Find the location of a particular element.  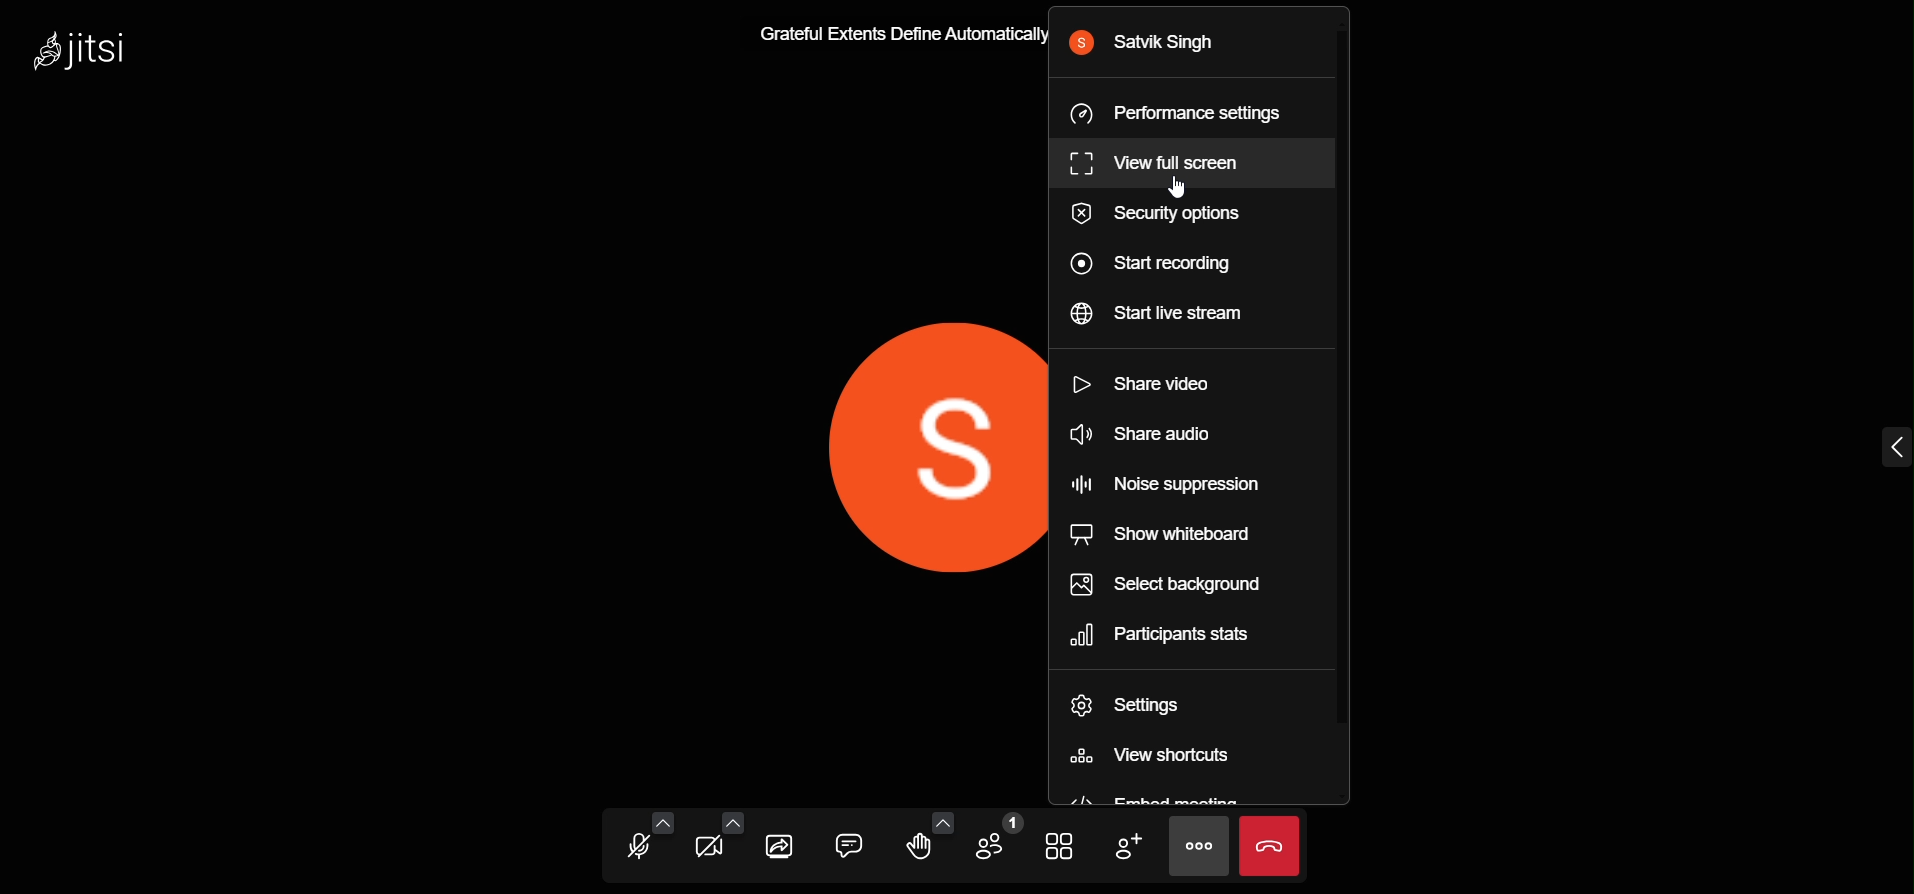

display picture is located at coordinates (889, 445).